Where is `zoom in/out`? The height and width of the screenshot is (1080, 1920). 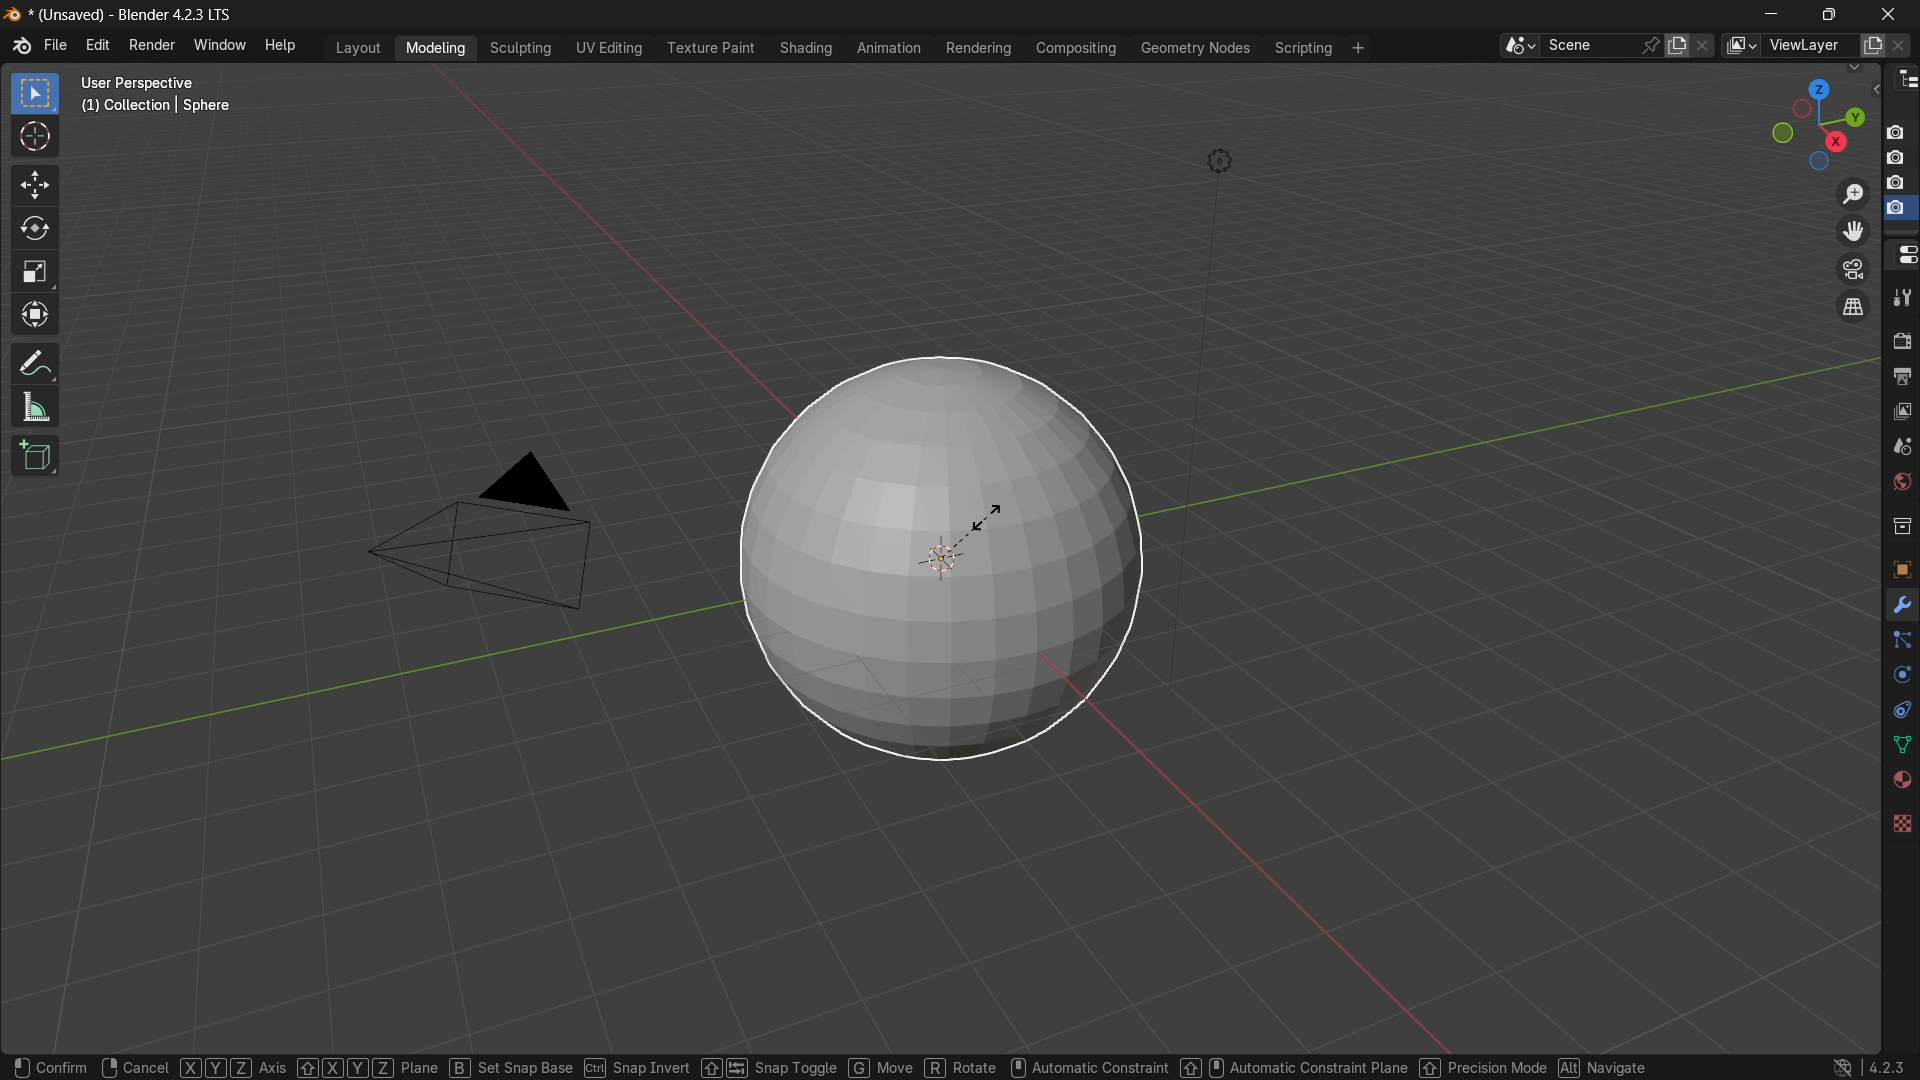 zoom in/out is located at coordinates (1852, 195).